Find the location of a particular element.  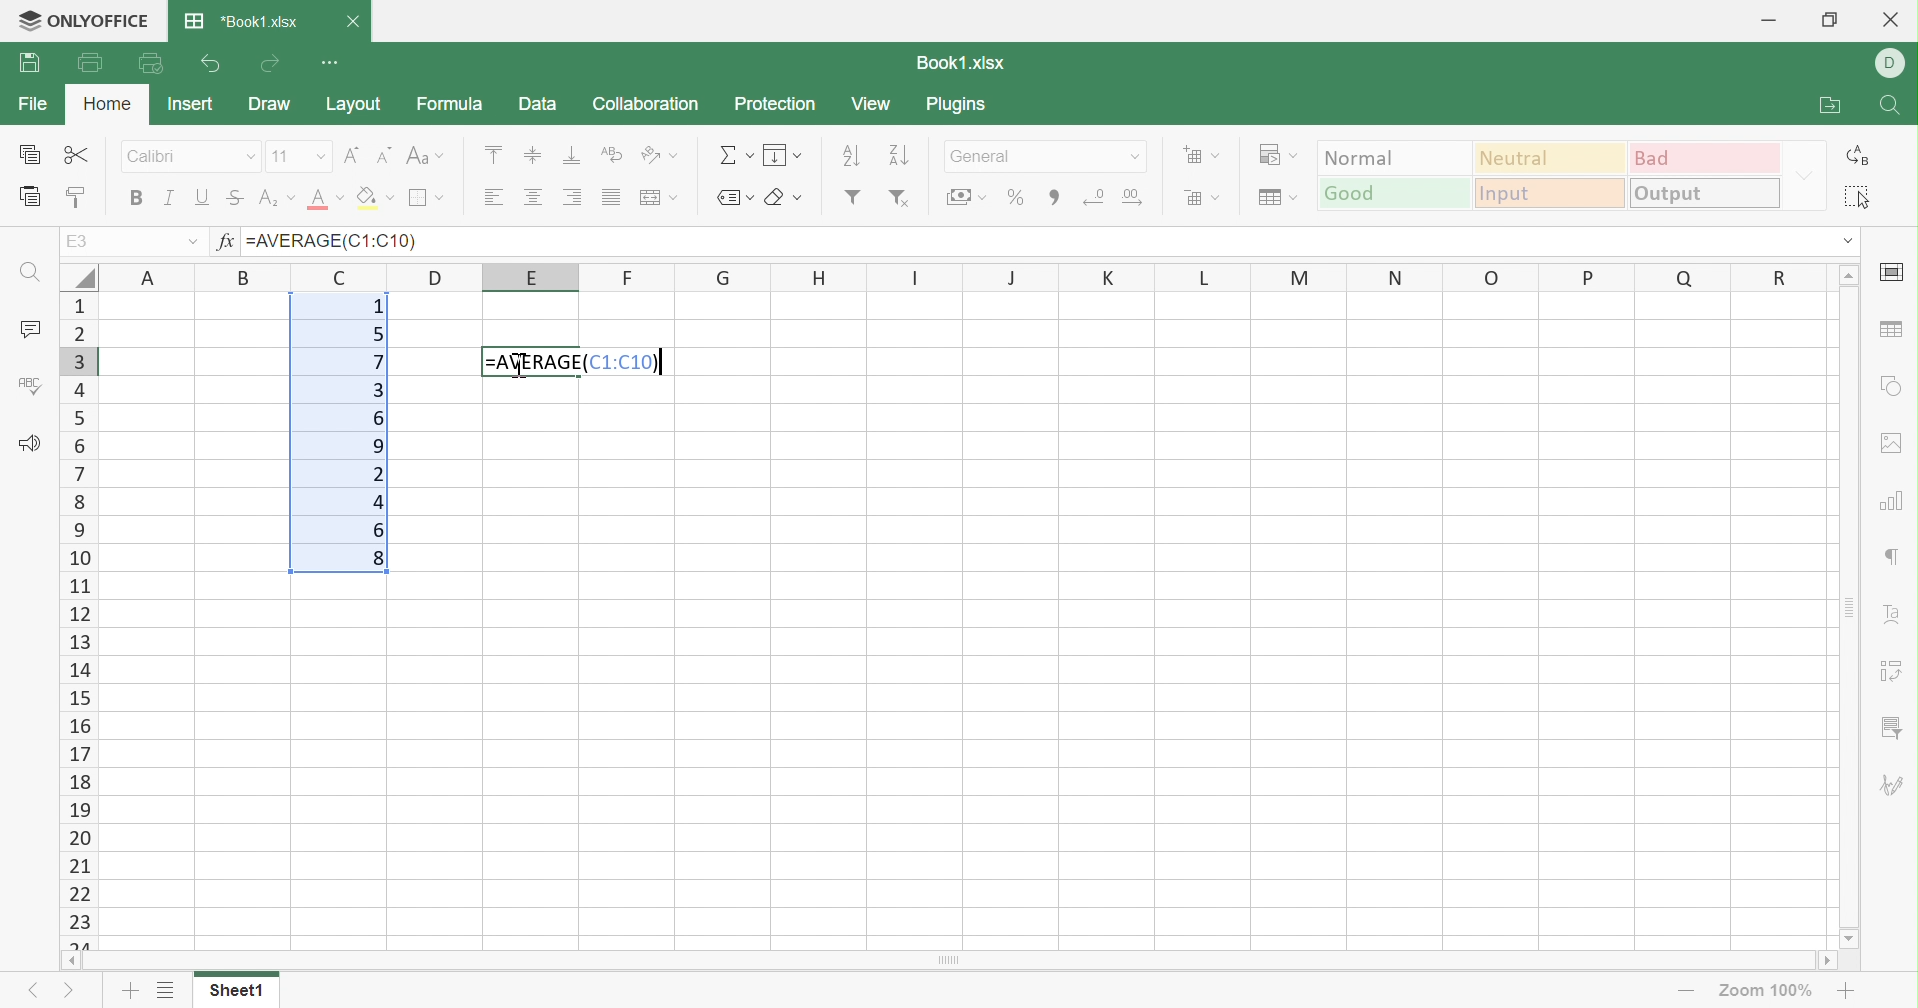

Close is located at coordinates (1896, 22).